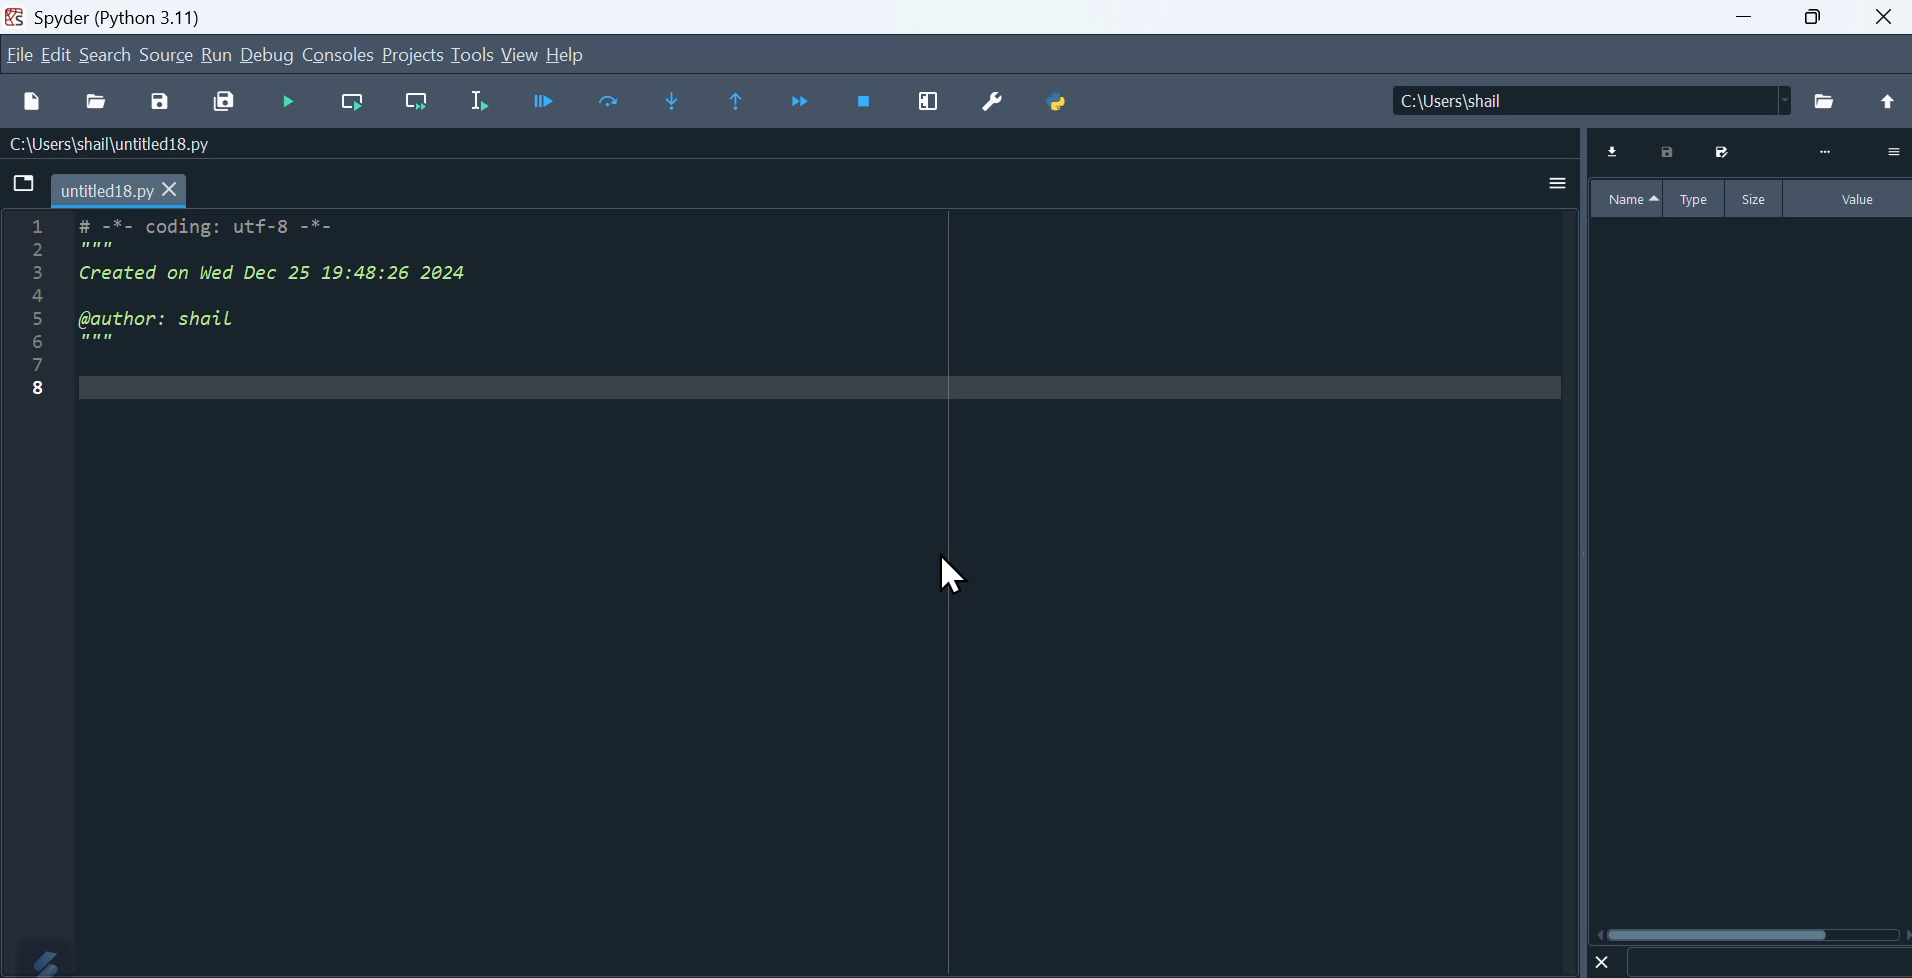 The image size is (1912, 978). What do you see at coordinates (543, 101) in the screenshot?
I see `Debugger` at bounding box center [543, 101].